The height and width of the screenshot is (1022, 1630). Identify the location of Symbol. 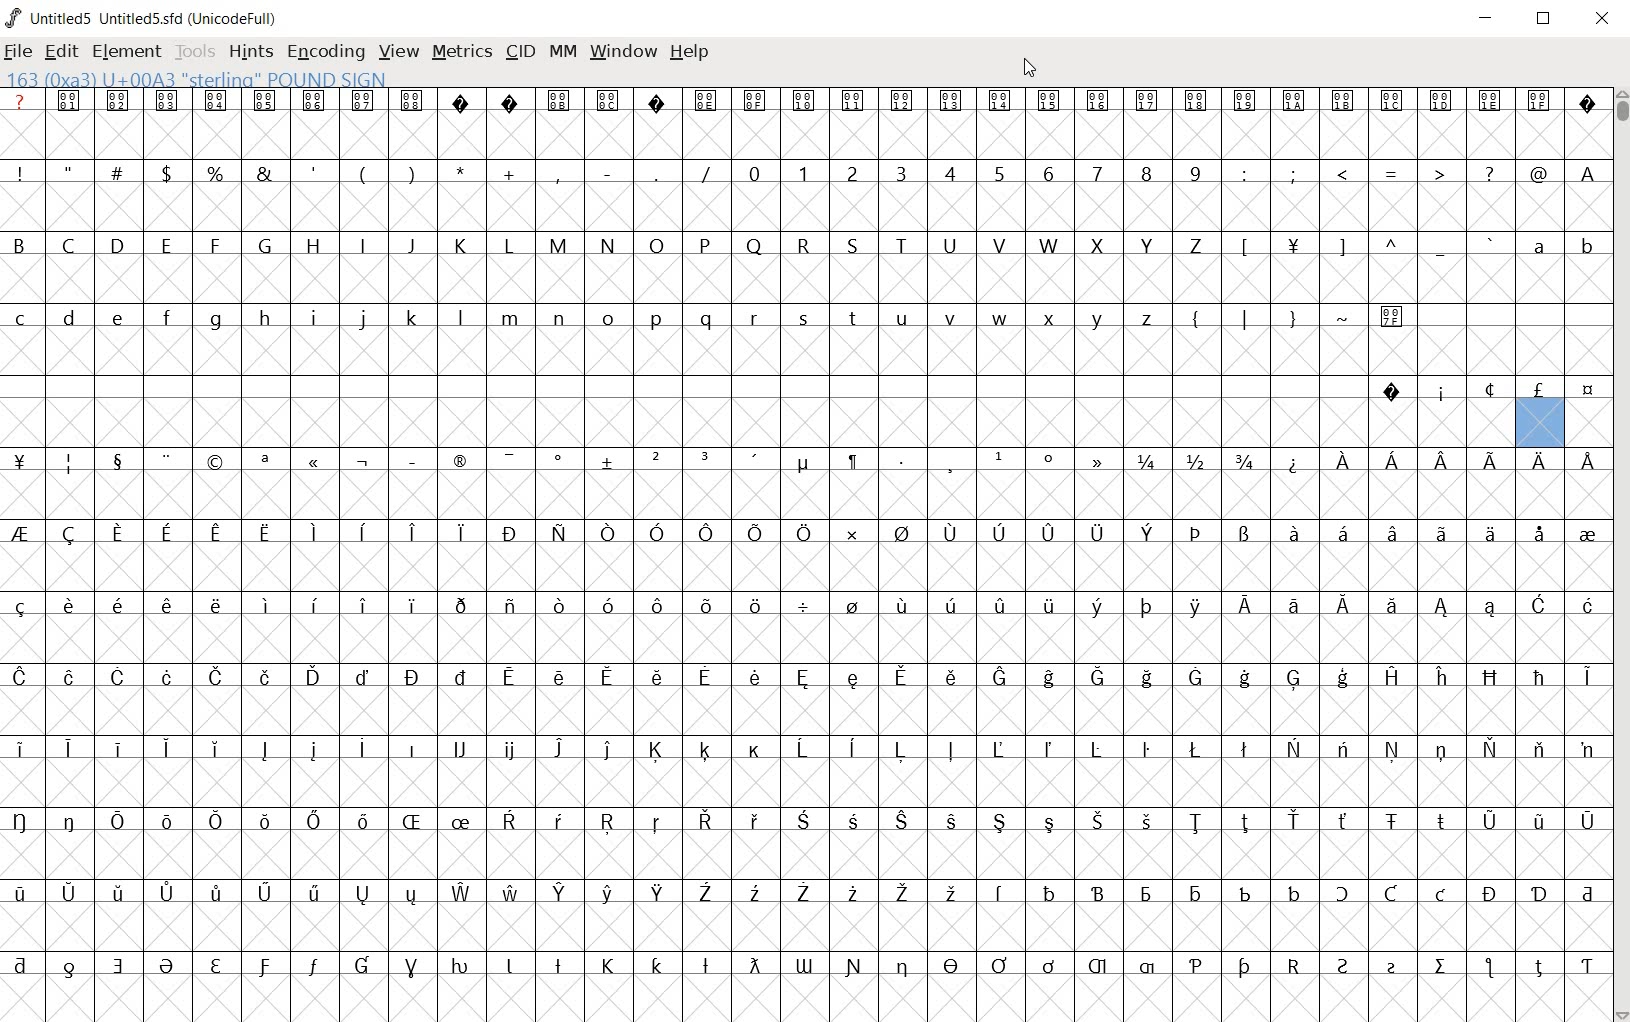
(1345, 895).